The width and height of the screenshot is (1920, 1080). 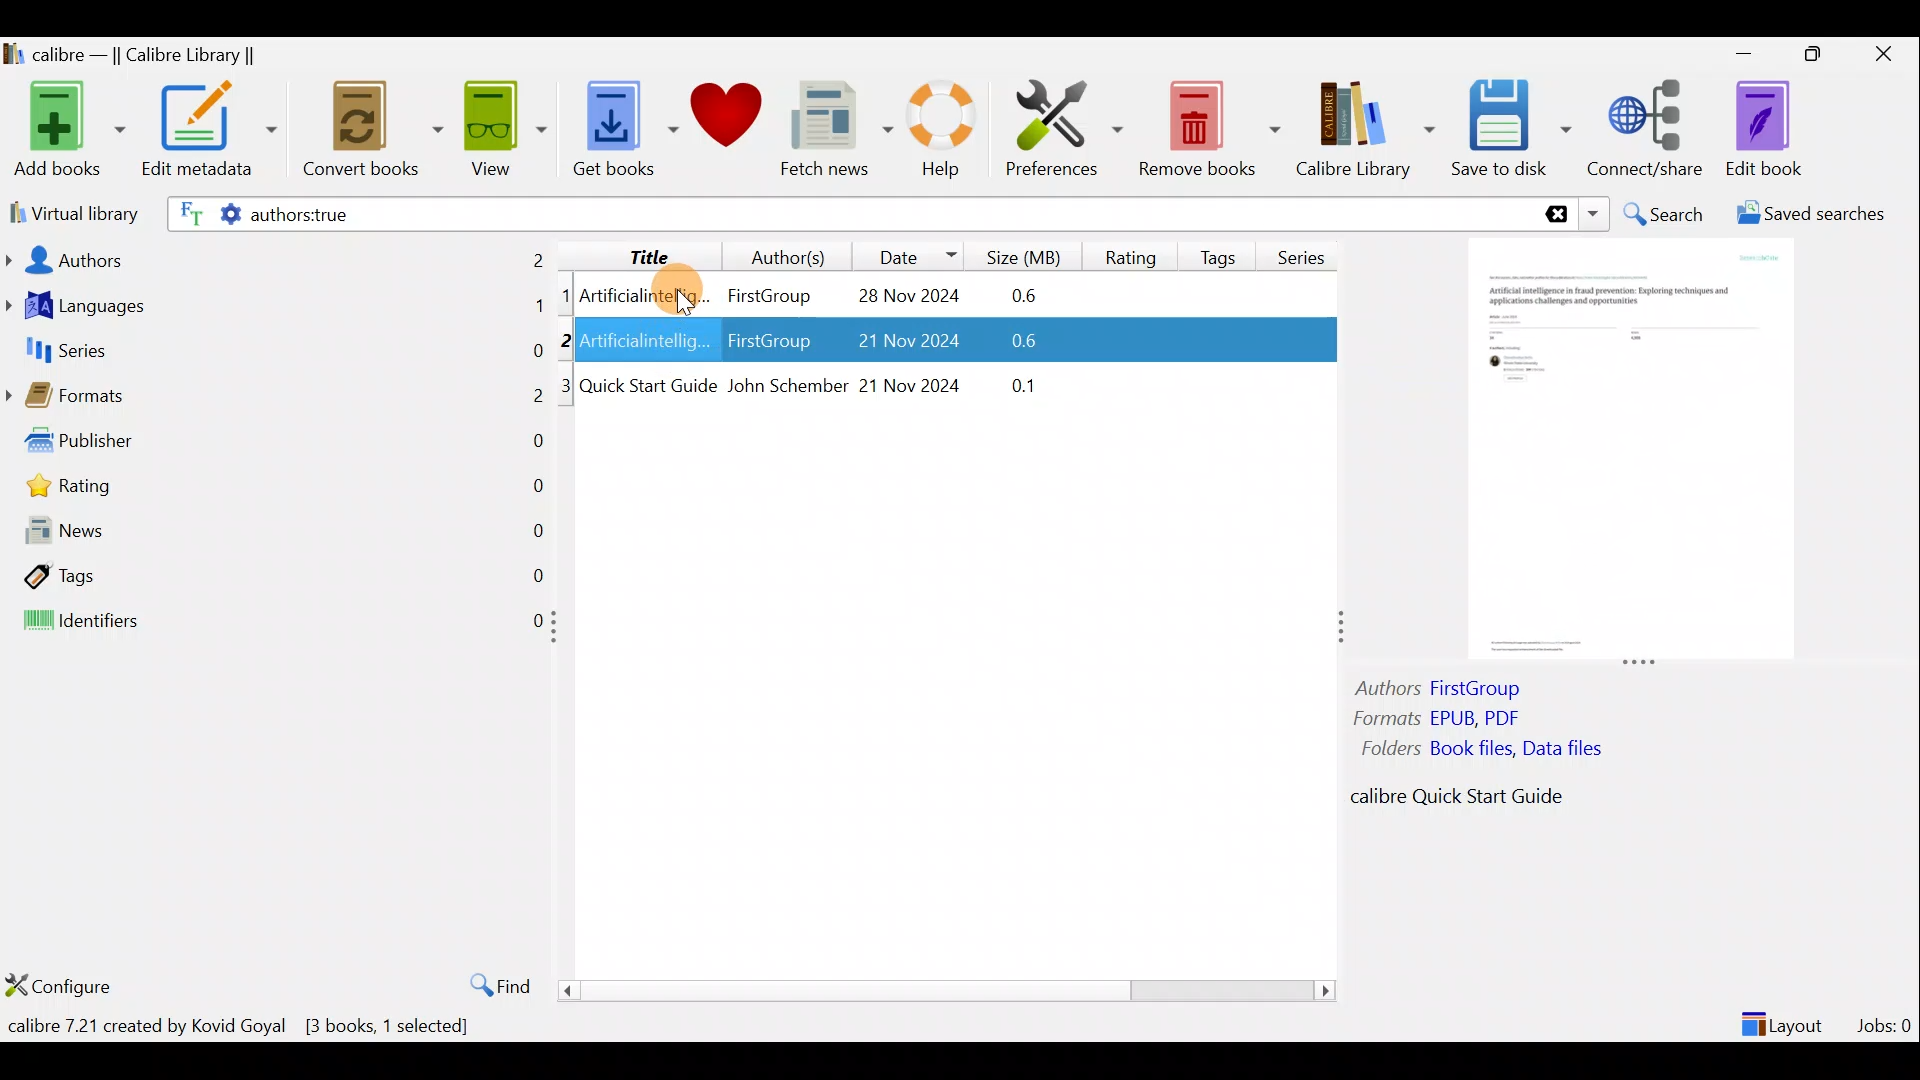 I want to click on Clear search result, so click(x=1553, y=215).